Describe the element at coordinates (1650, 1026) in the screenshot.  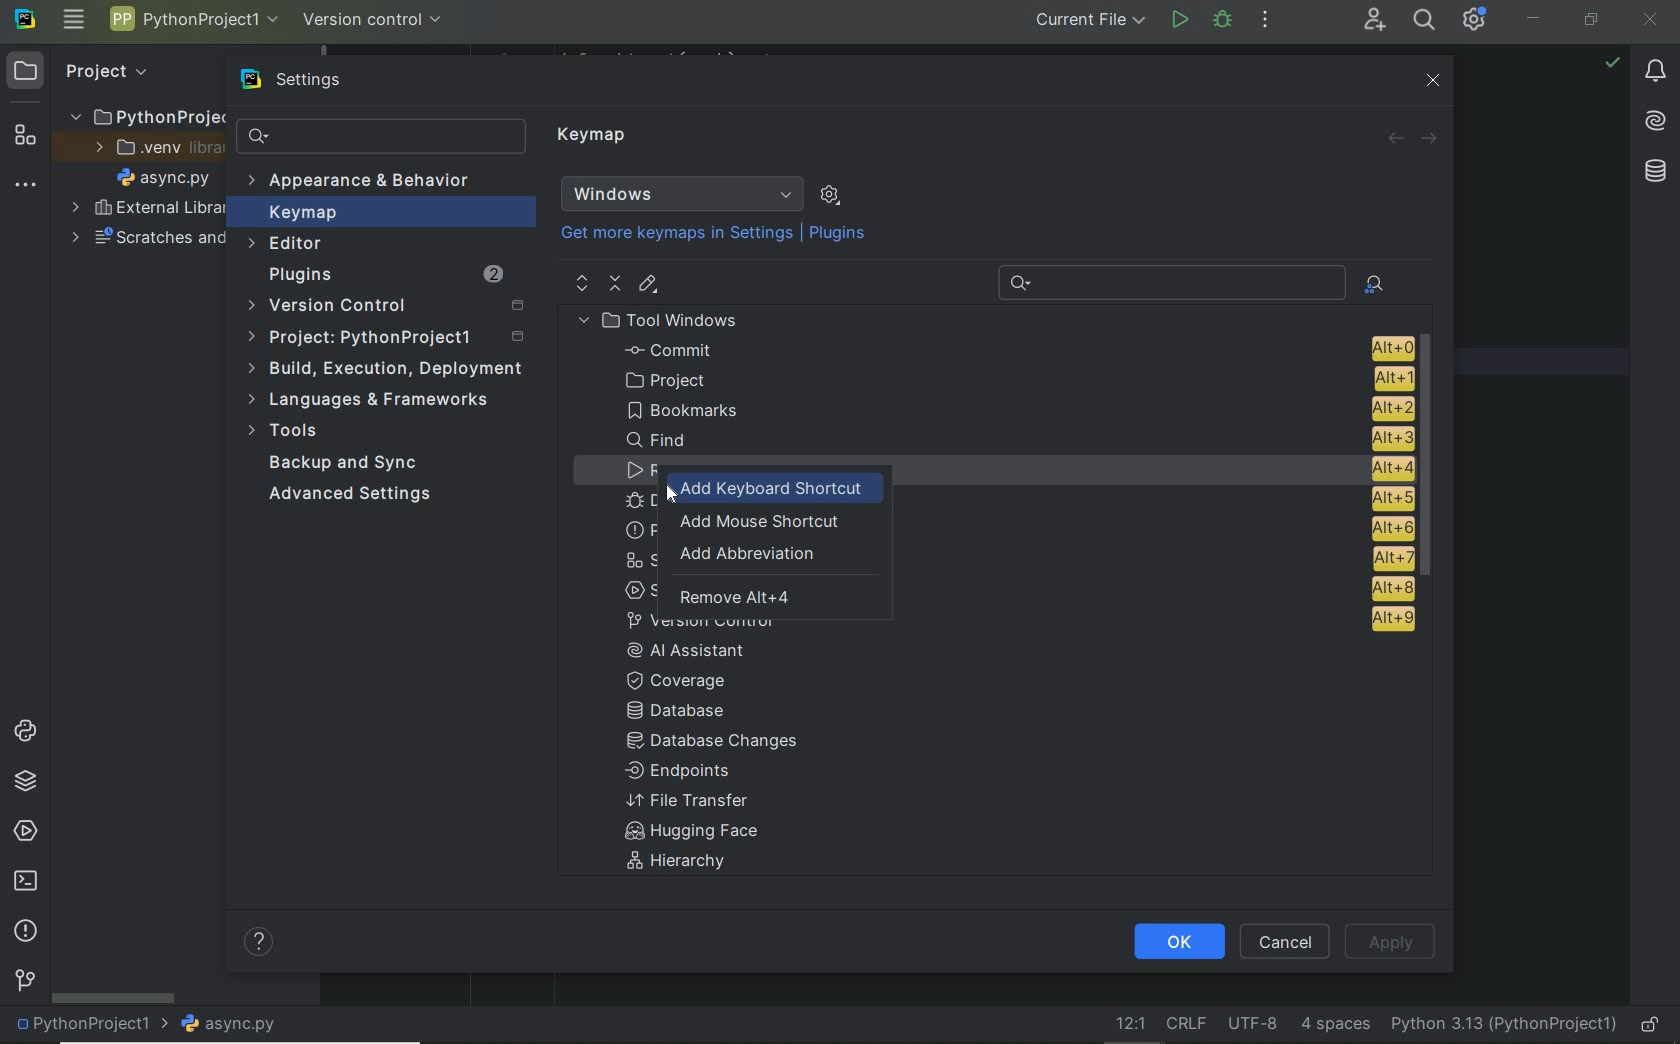
I see `make file ready only` at that location.